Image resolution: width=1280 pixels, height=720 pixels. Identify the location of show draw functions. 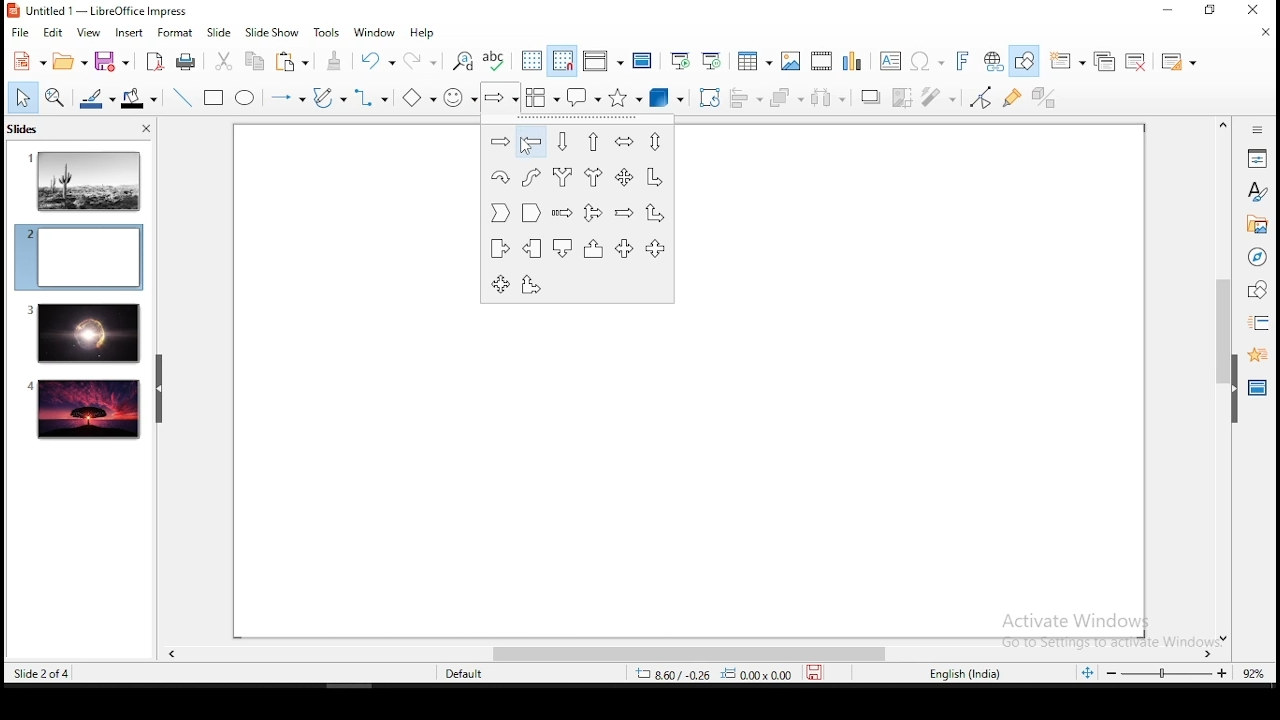
(1028, 63).